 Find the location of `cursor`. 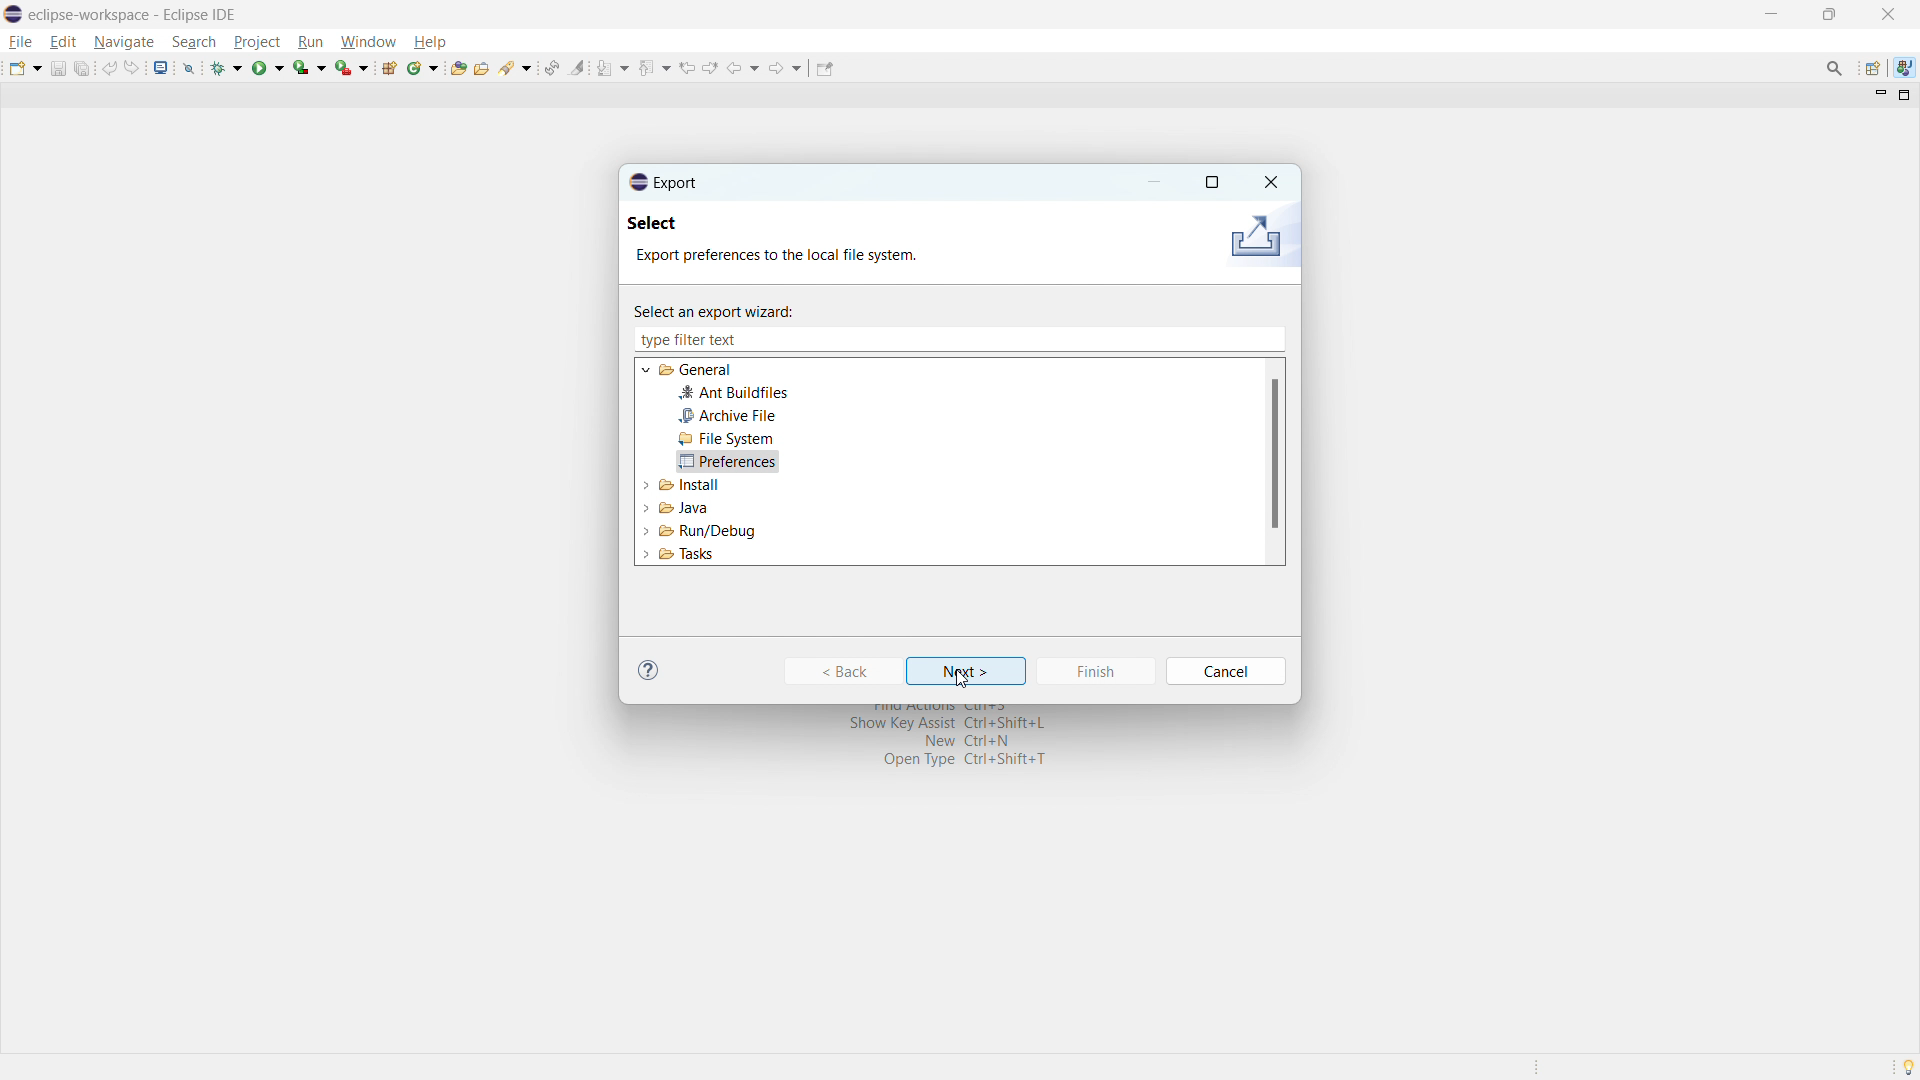

cursor is located at coordinates (962, 680).